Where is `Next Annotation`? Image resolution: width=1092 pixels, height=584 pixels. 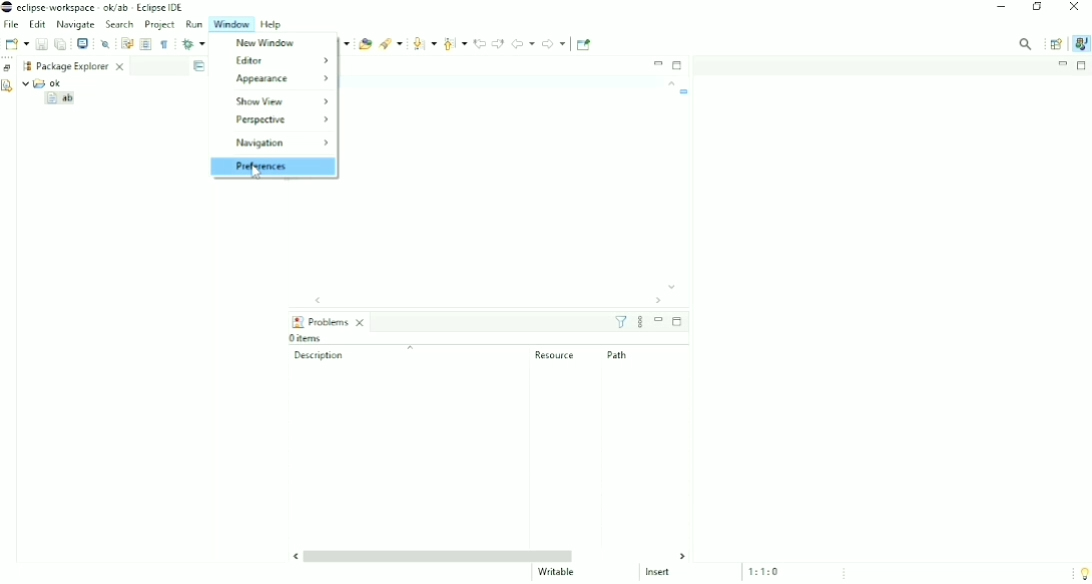
Next Annotation is located at coordinates (425, 42).